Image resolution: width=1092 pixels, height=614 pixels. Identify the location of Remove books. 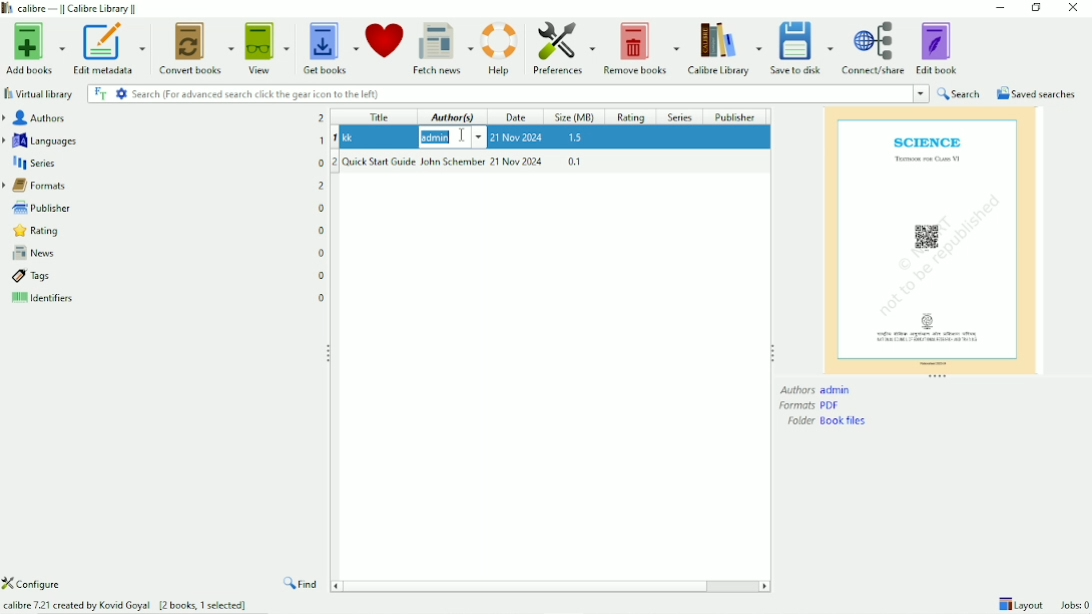
(641, 49).